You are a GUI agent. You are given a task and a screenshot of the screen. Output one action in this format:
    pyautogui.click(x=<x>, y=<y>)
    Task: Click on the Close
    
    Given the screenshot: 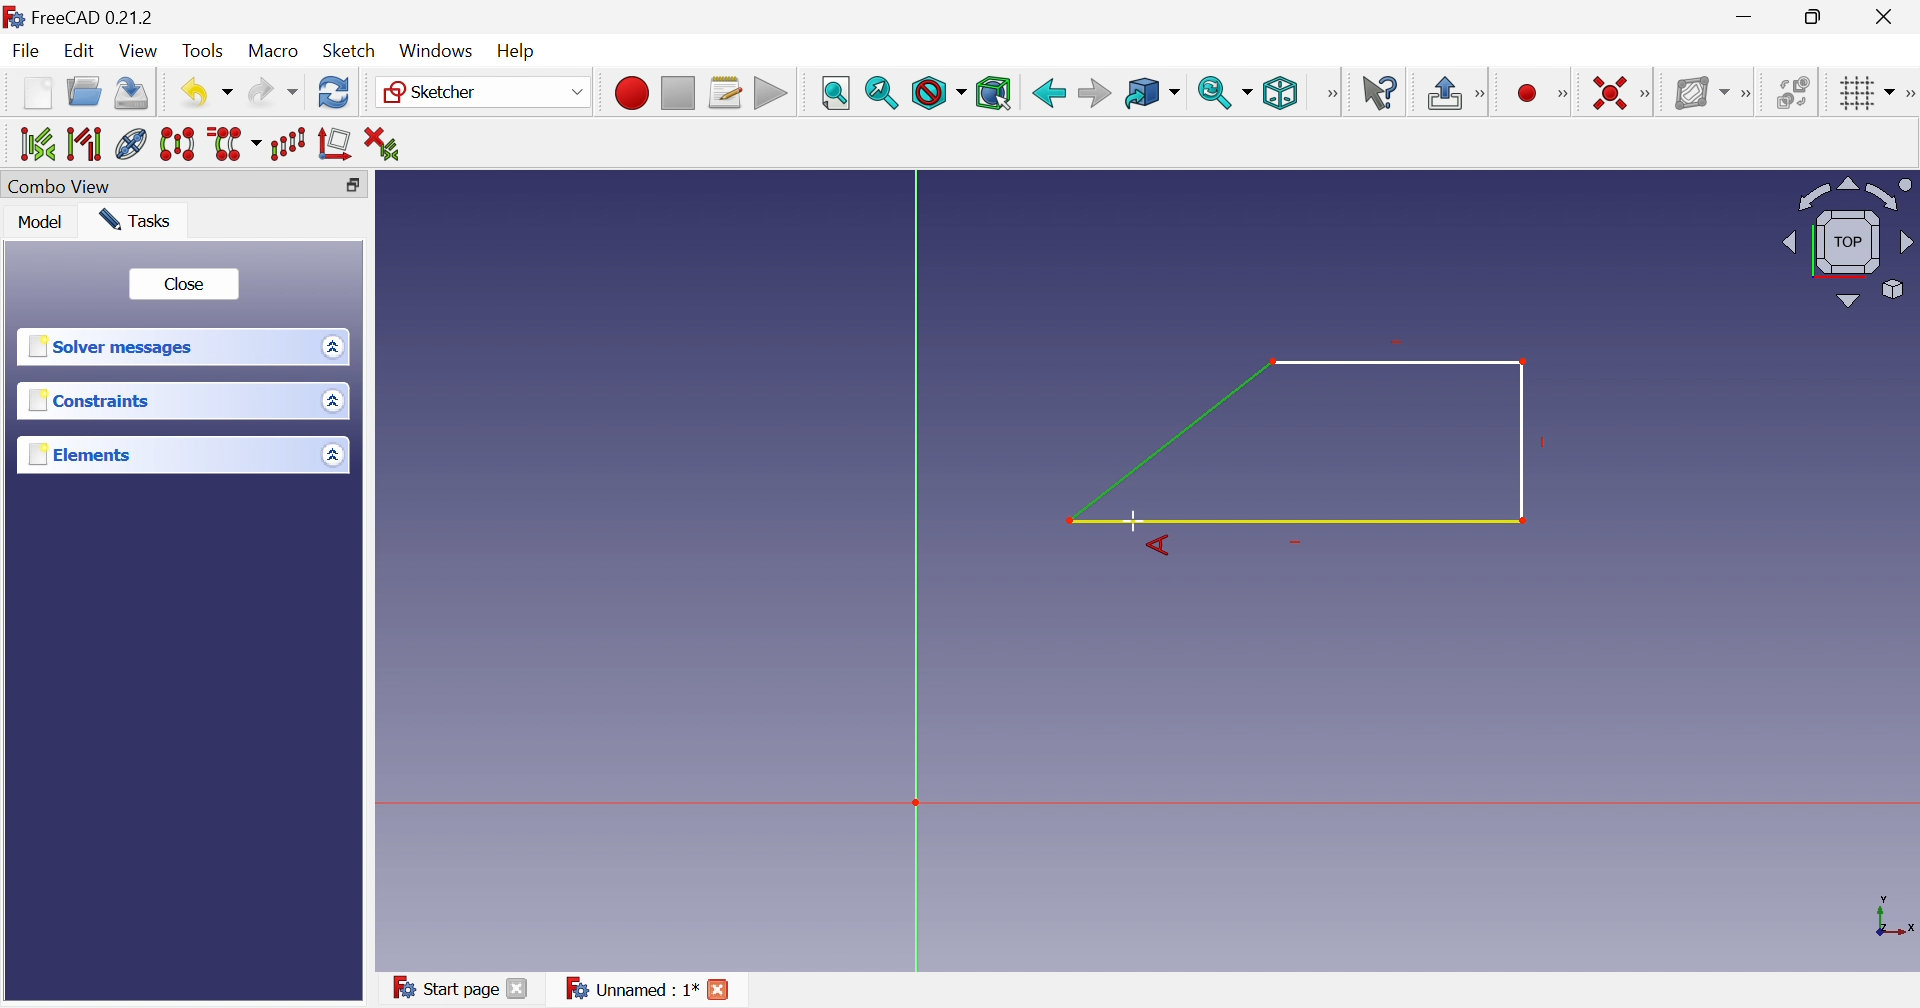 What is the action you would take?
    pyautogui.click(x=520, y=991)
    